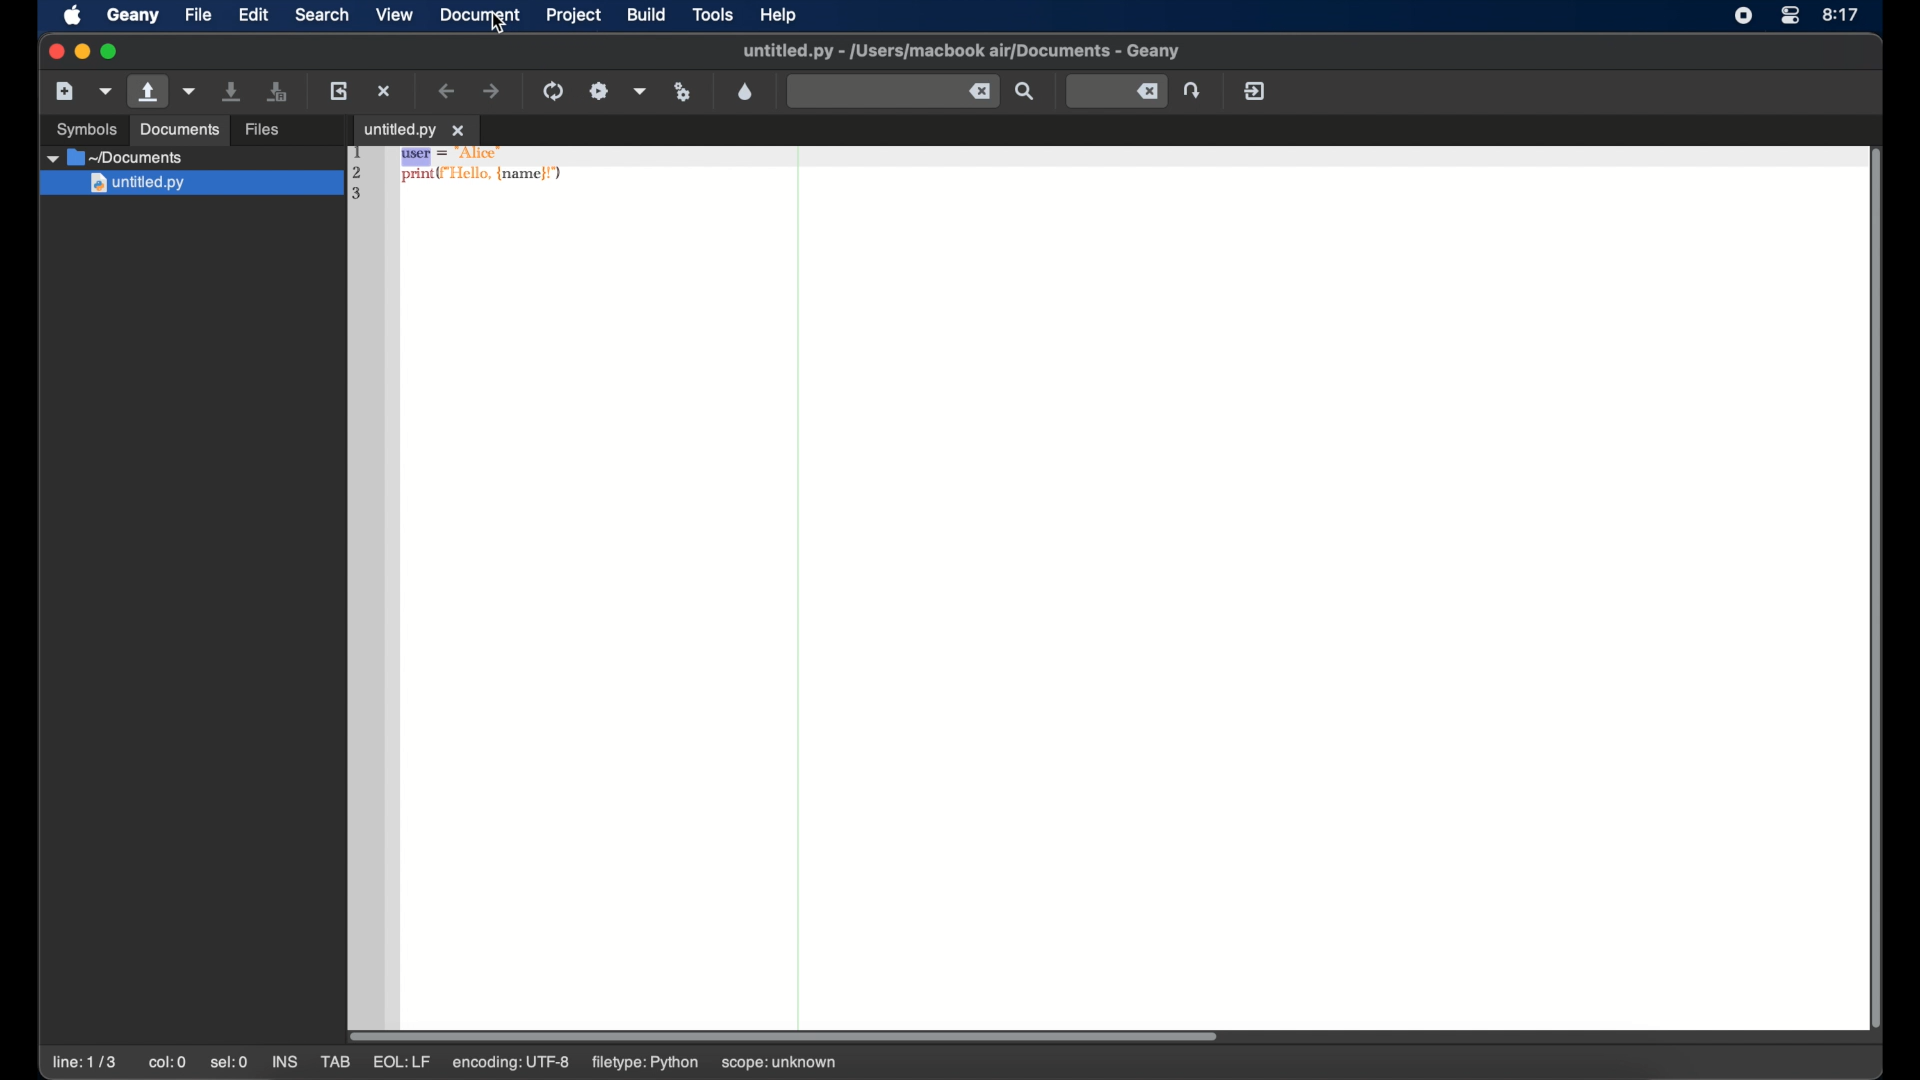 Image resolution: width=1920 pixels, height=1080 pixels. I want to click on time, so click(1842, 14).